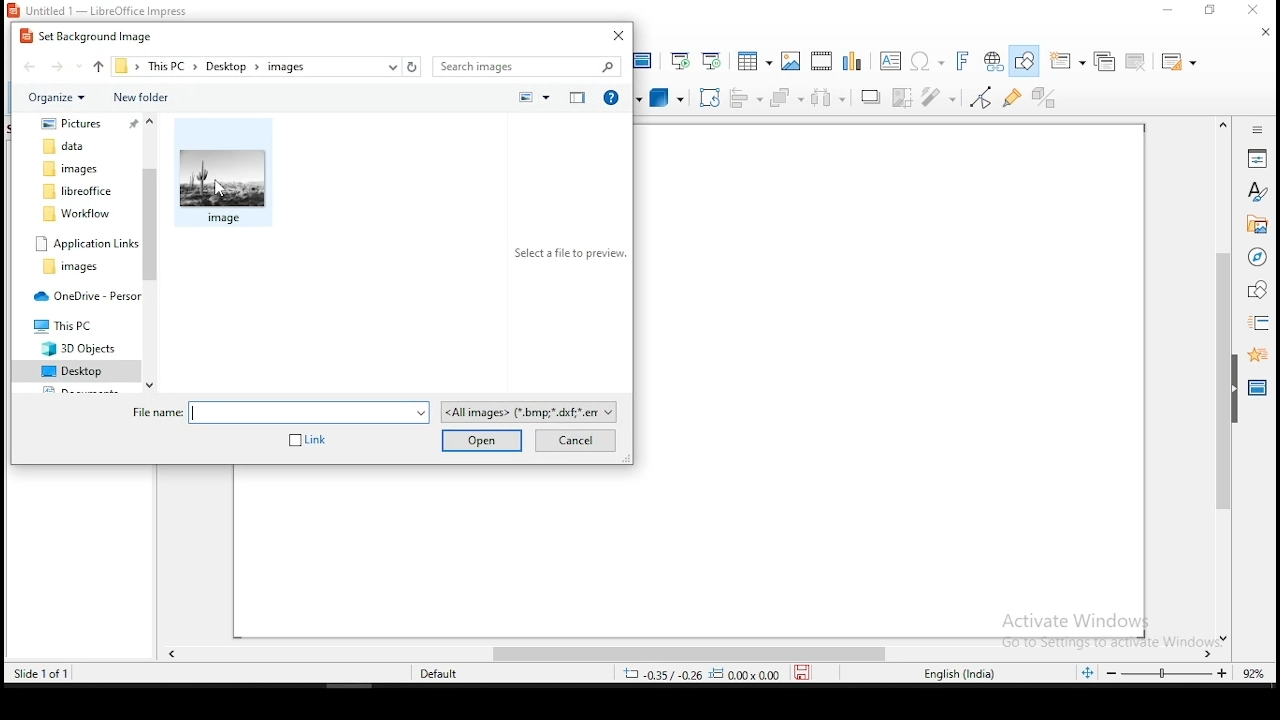  Describe the element at coordinates (1254, 9) in the screenshot. I see `close window` at that location.